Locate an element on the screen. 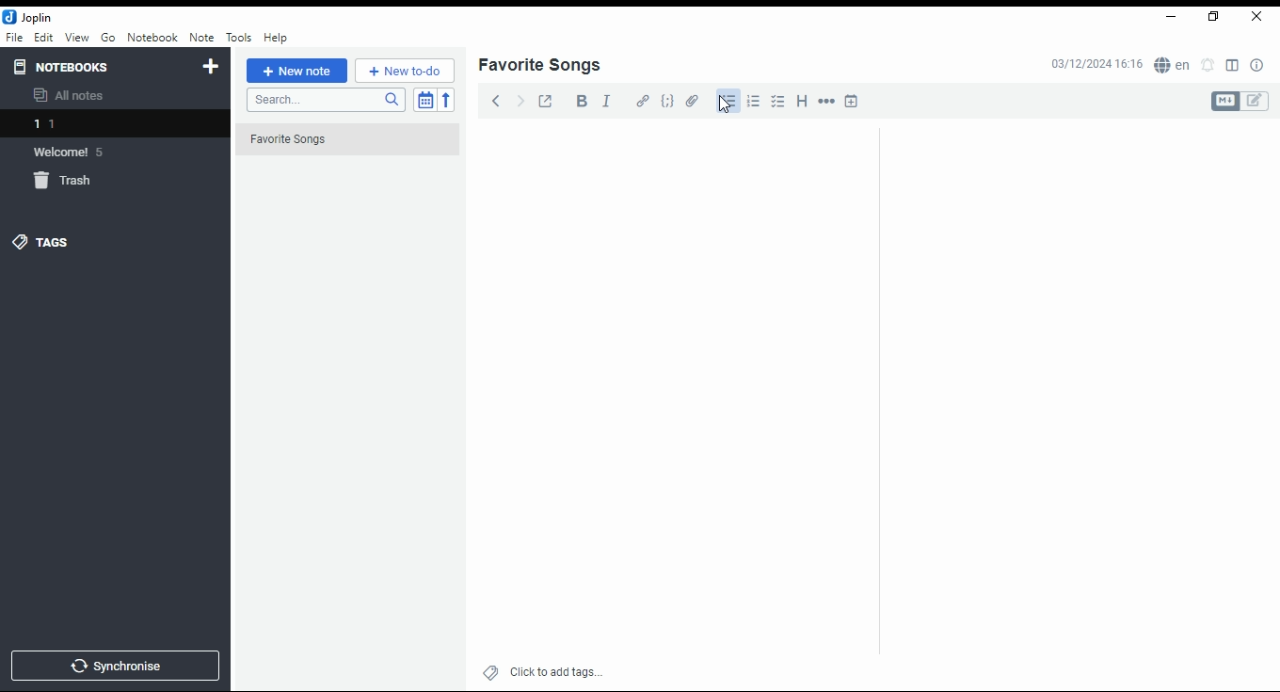  tags is located at coordinates (41, 241).